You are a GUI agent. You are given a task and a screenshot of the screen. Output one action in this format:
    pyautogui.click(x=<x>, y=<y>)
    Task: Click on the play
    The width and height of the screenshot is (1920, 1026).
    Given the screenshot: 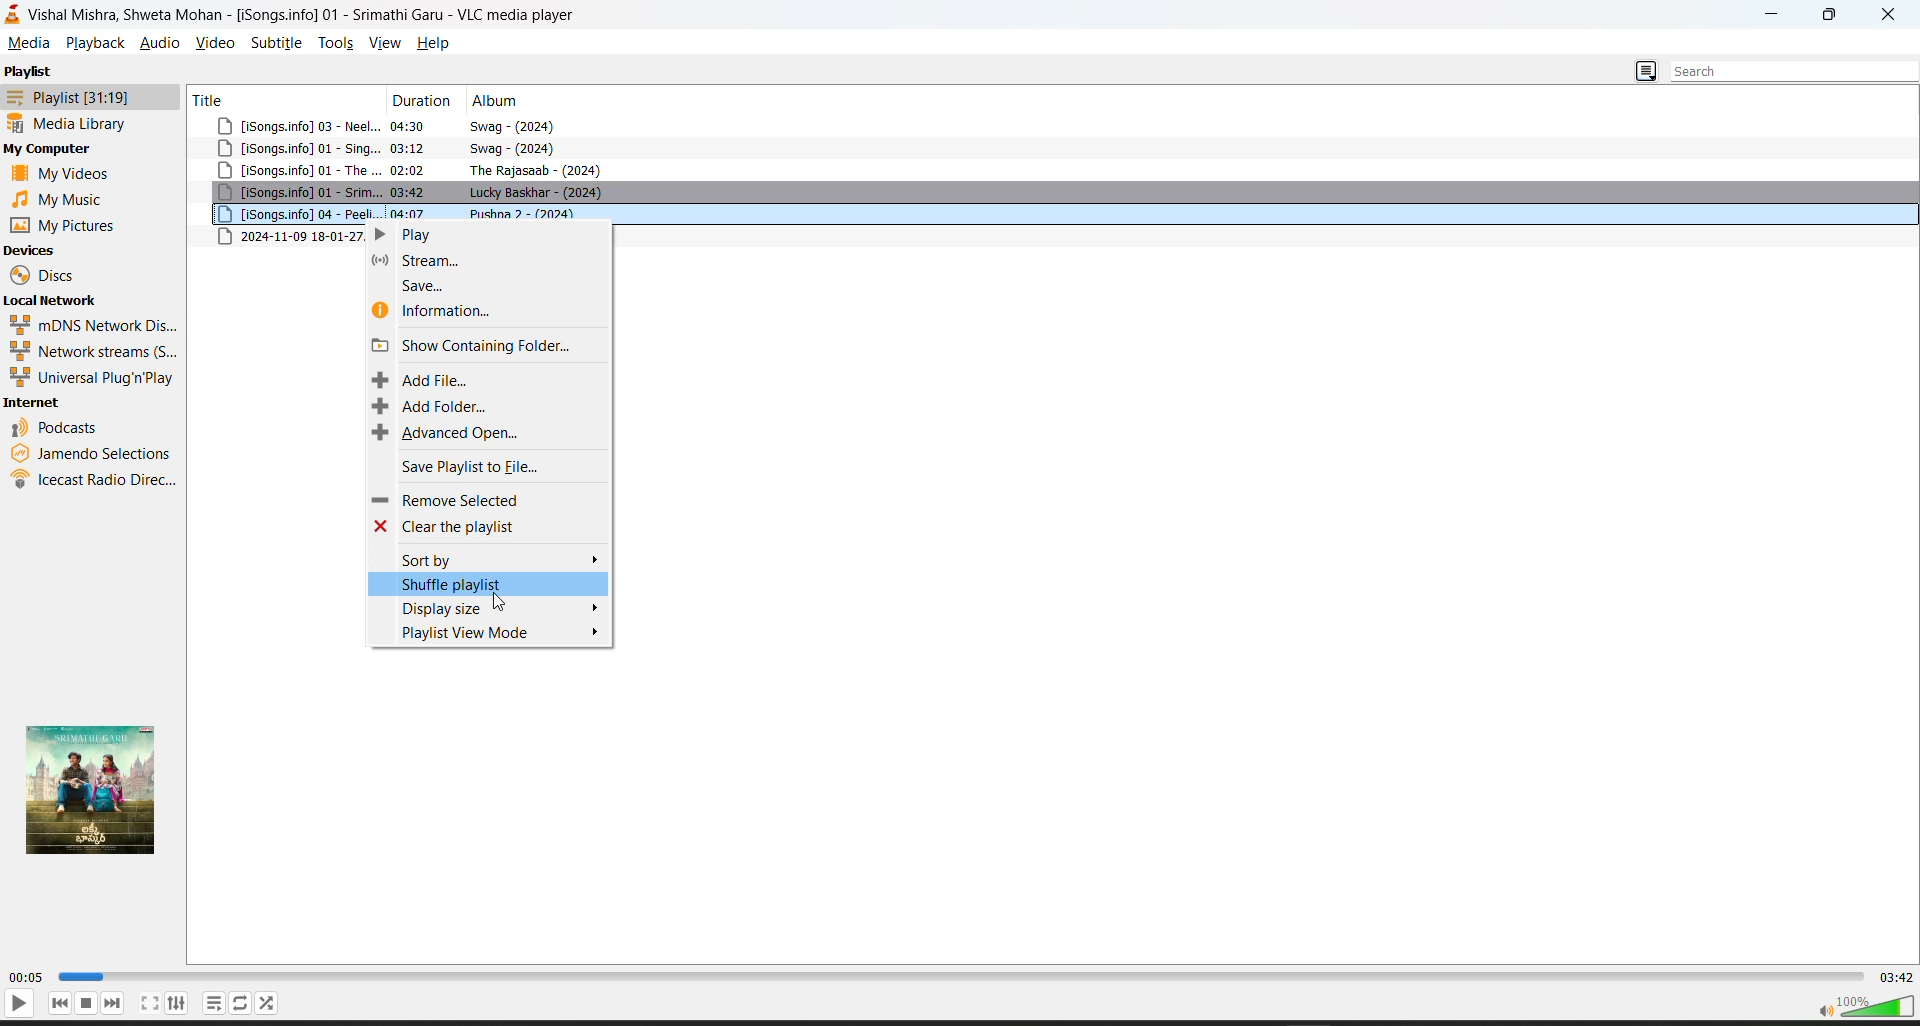 What is the action you would take?
    pyautogui.click(x=417, y=235)
    